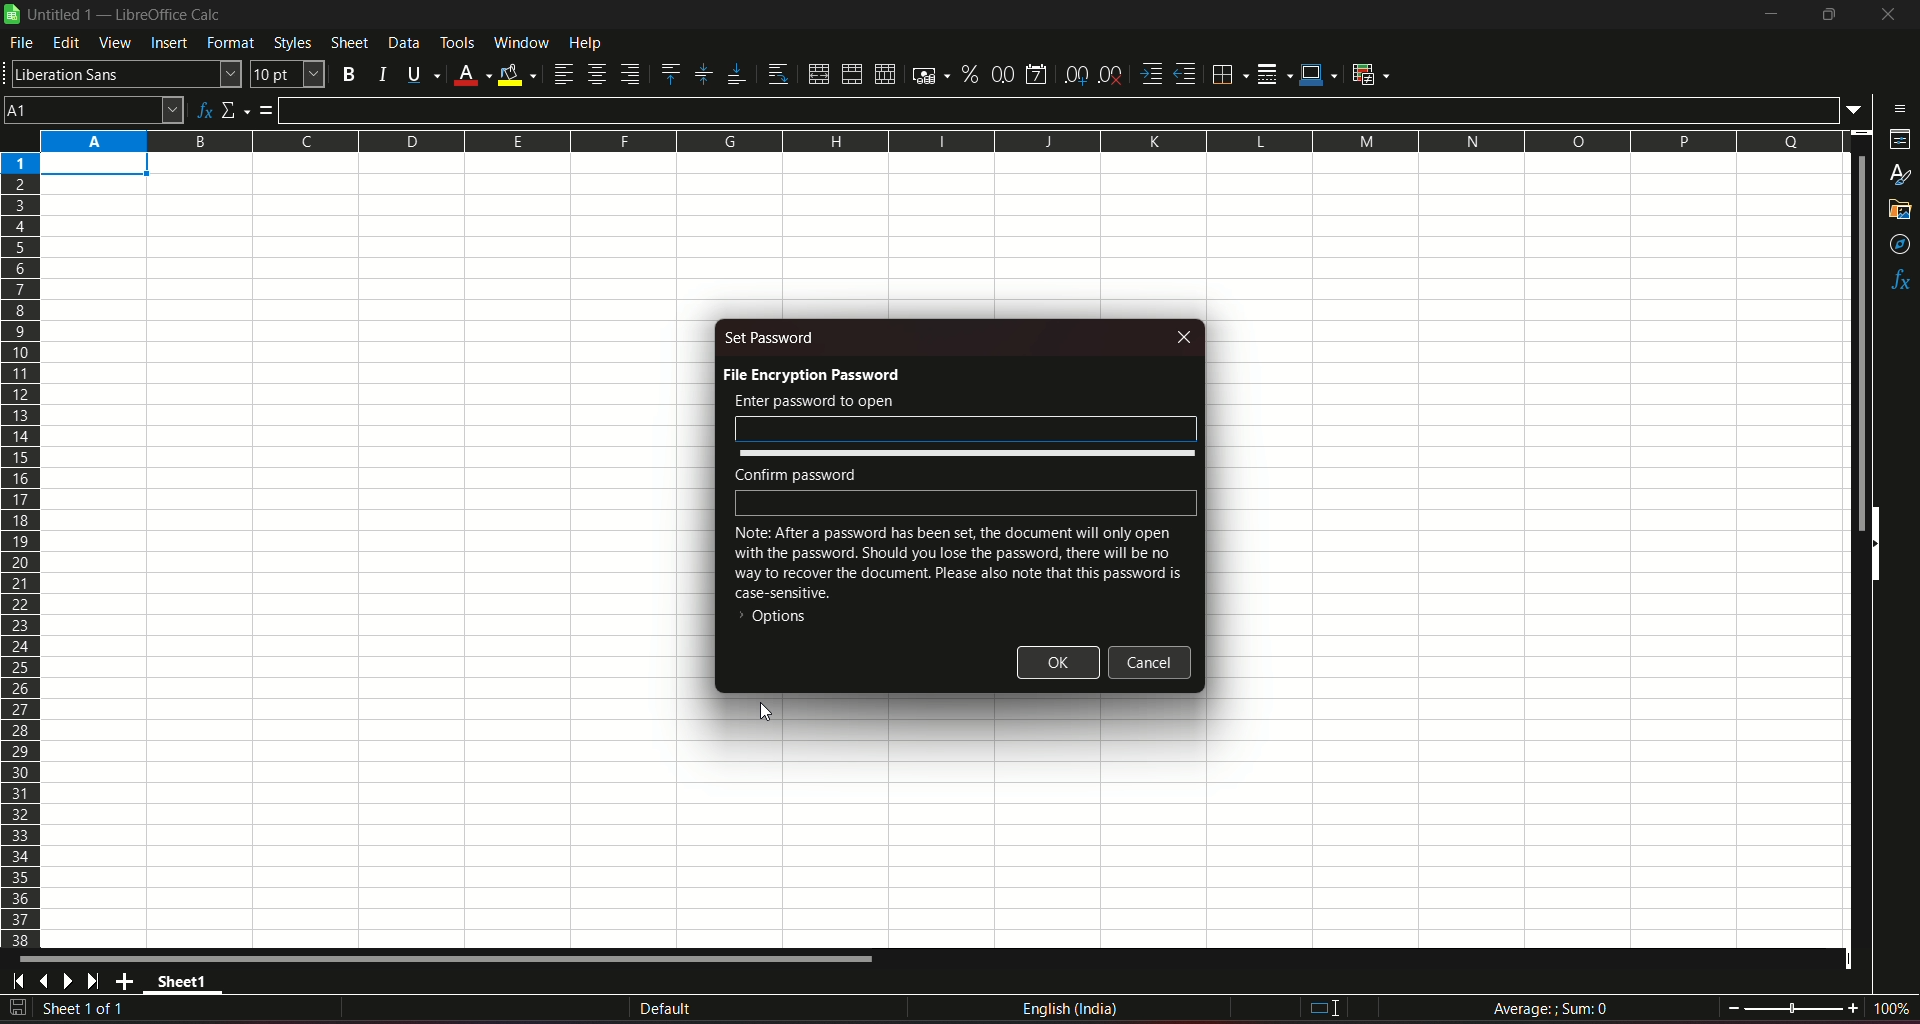 This screenshot has height=1024, width=1920. What do you see at coordinates (1856, 110) in the screenshot?
I see `expand formula` at bounding box center [1856, 110].